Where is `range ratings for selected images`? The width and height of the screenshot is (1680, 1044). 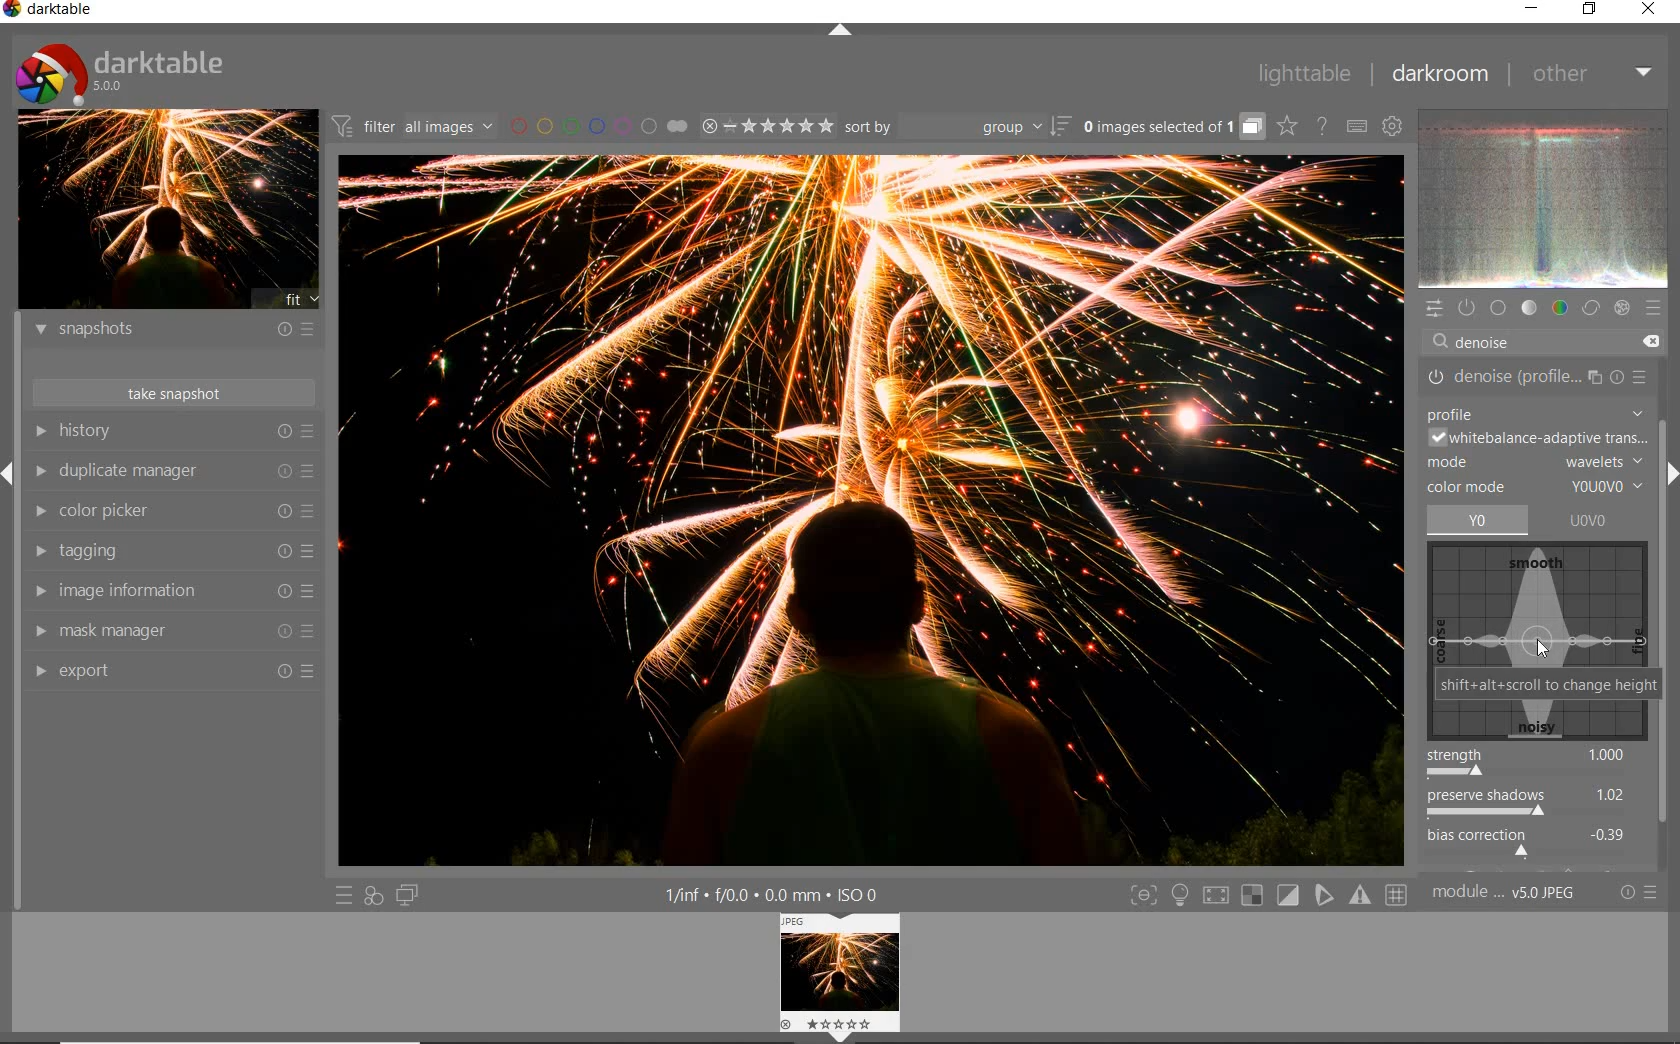
range ratings for selected images is located at coordinates (766, 127).